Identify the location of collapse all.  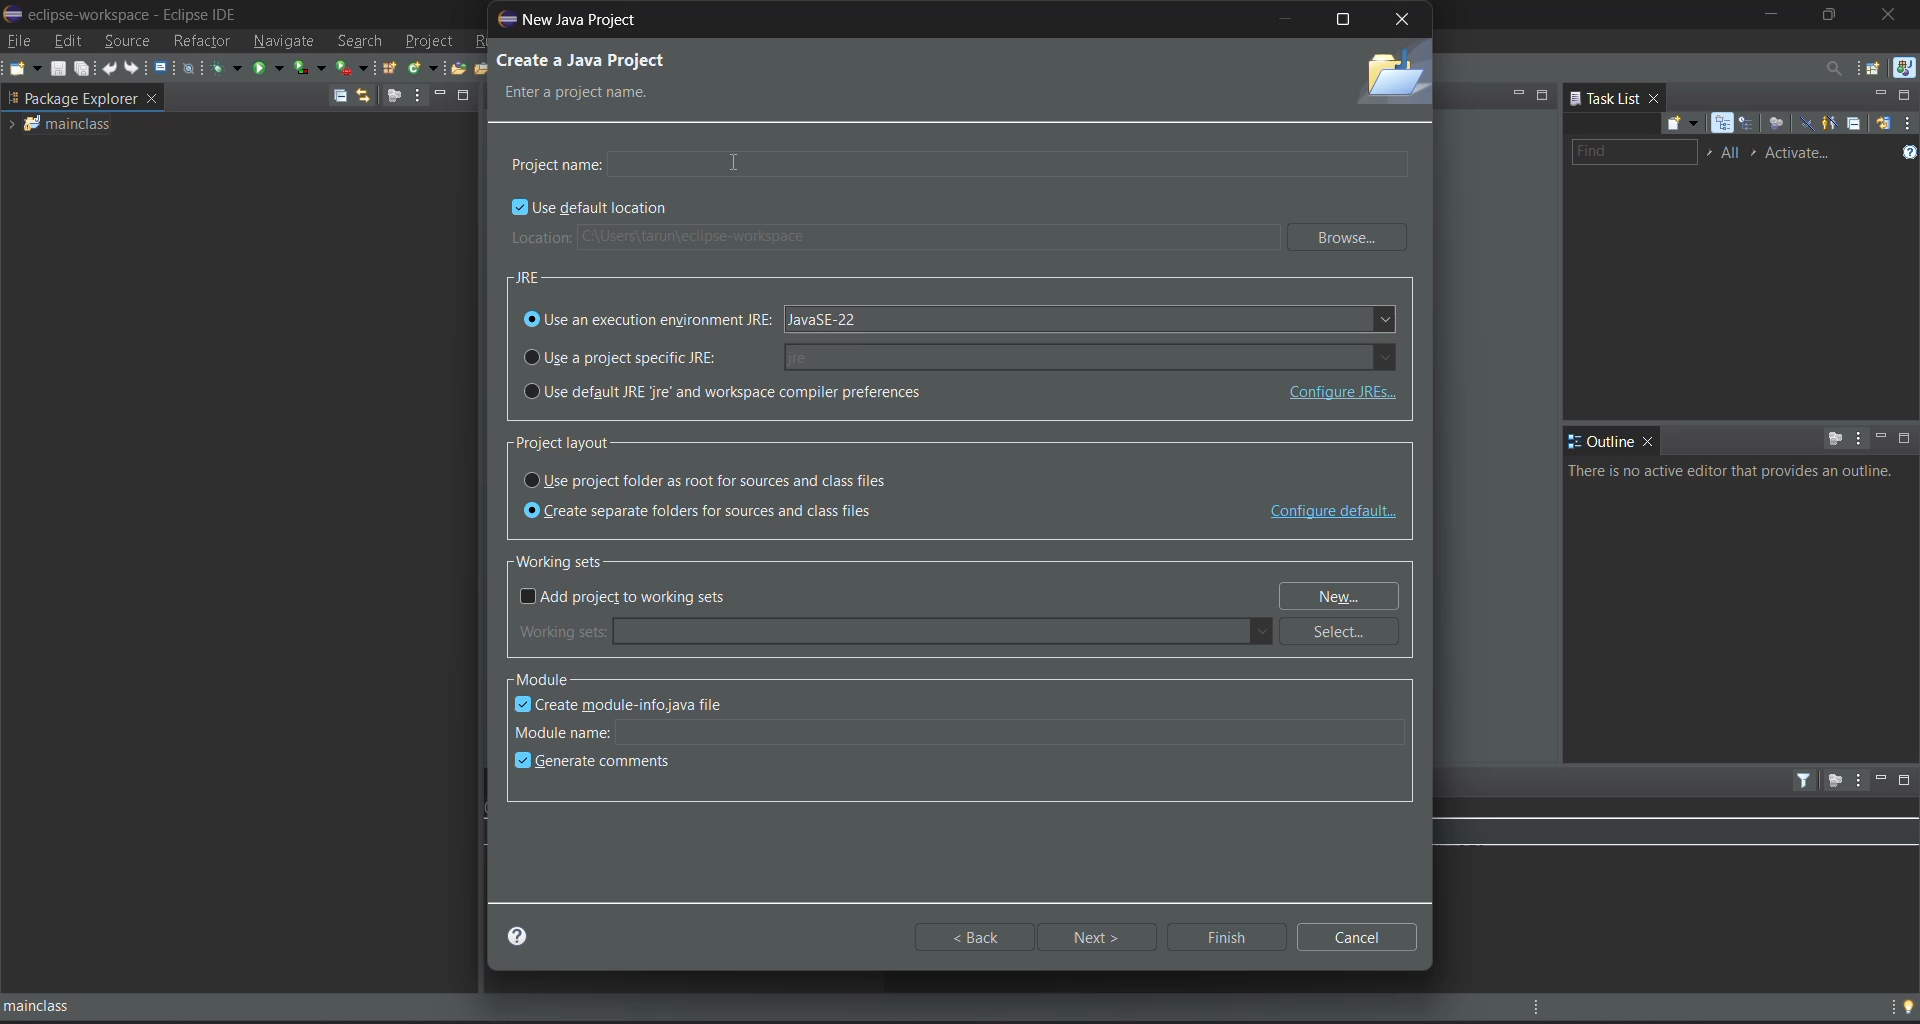
(1857, 125).